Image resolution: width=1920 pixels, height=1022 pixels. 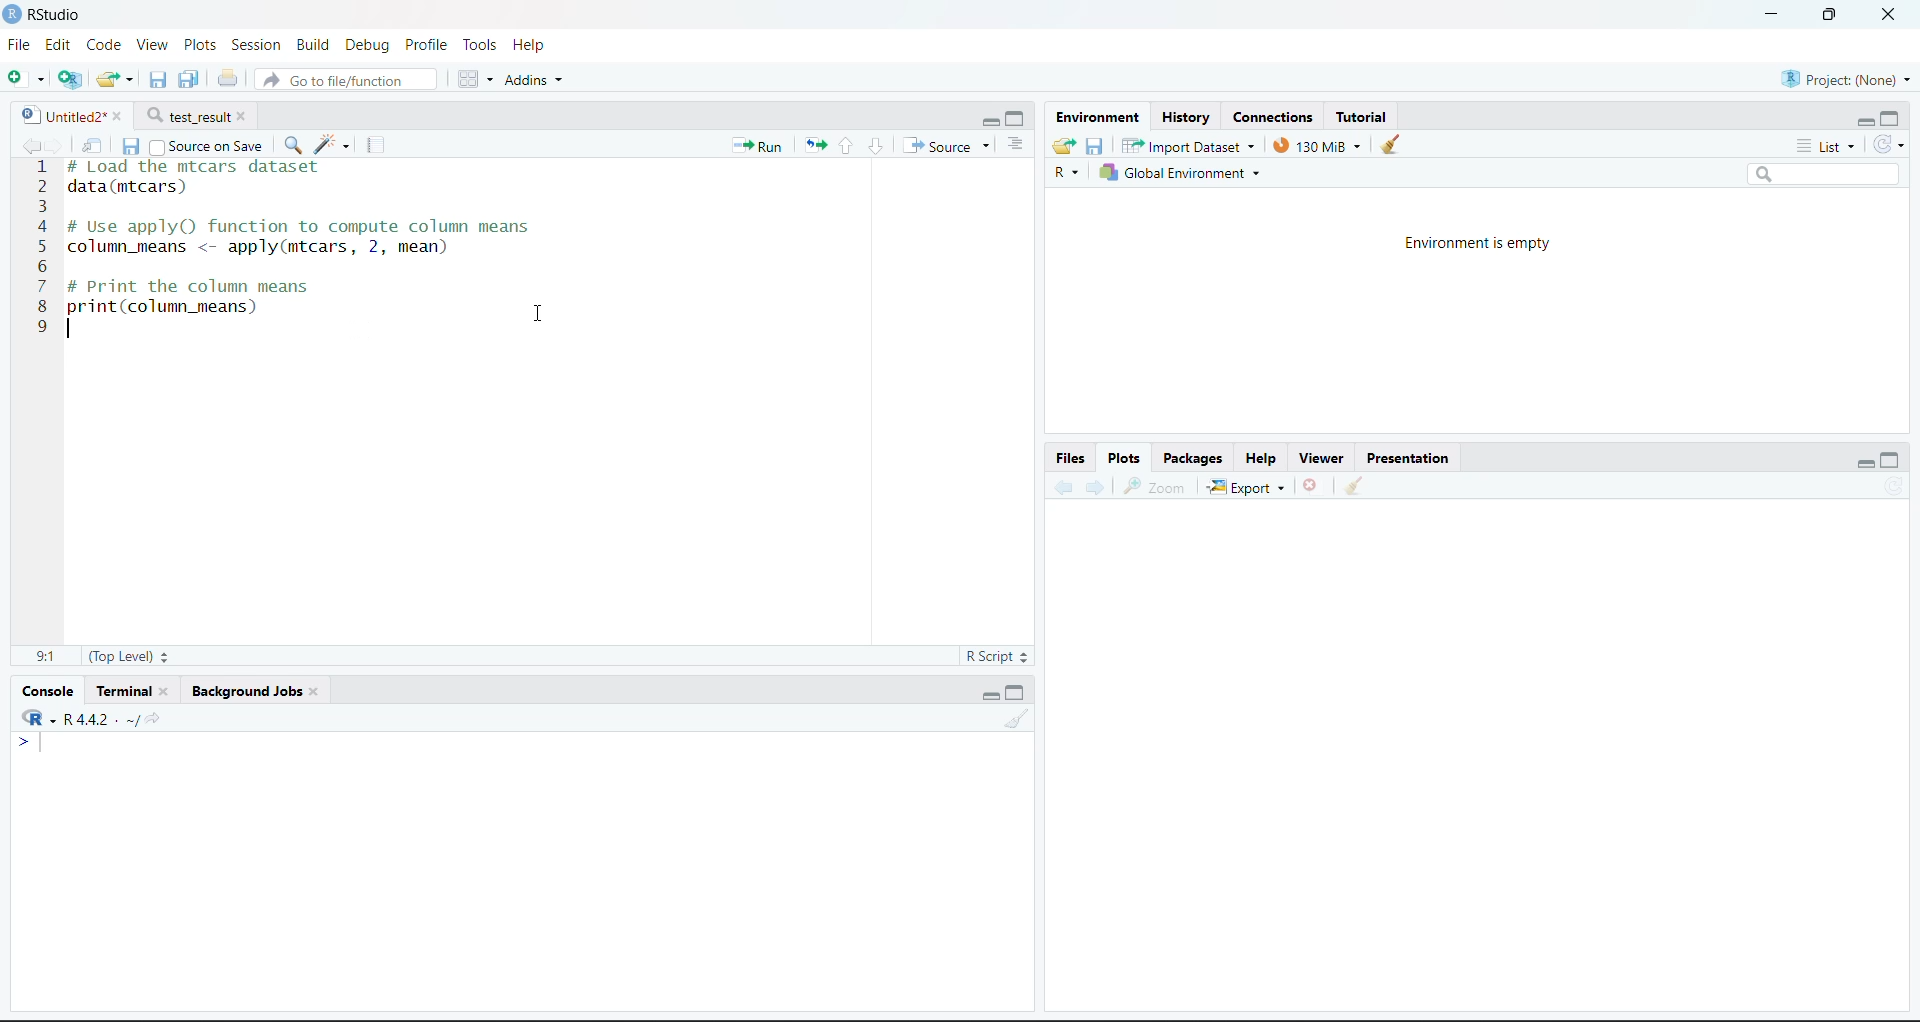 I want to click on R 4.2.2~/, so click(x=99, y=718).